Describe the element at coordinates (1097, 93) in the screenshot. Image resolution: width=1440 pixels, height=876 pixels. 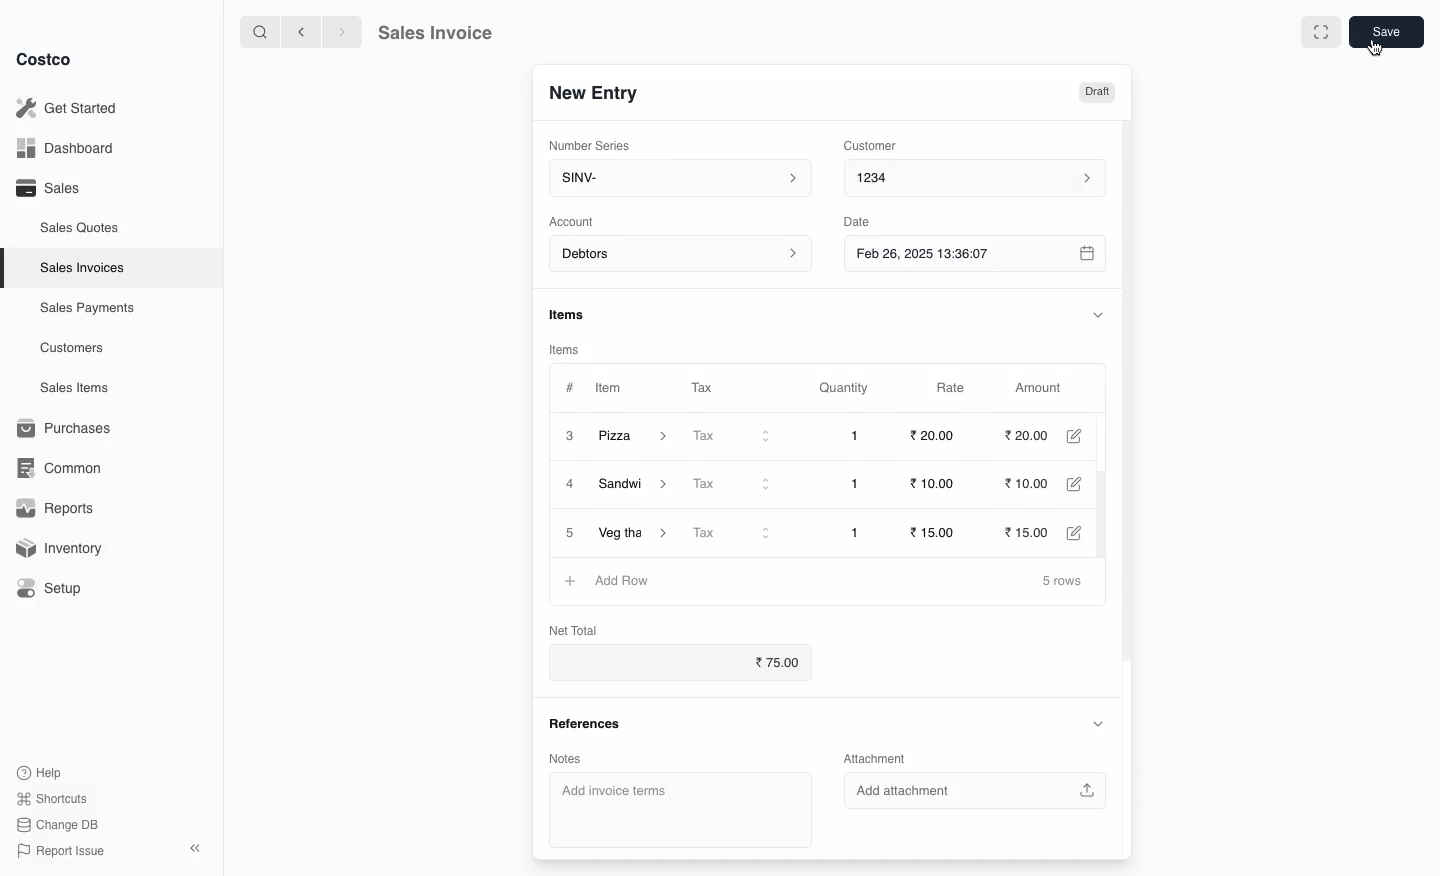
I see `Draft` at that location.